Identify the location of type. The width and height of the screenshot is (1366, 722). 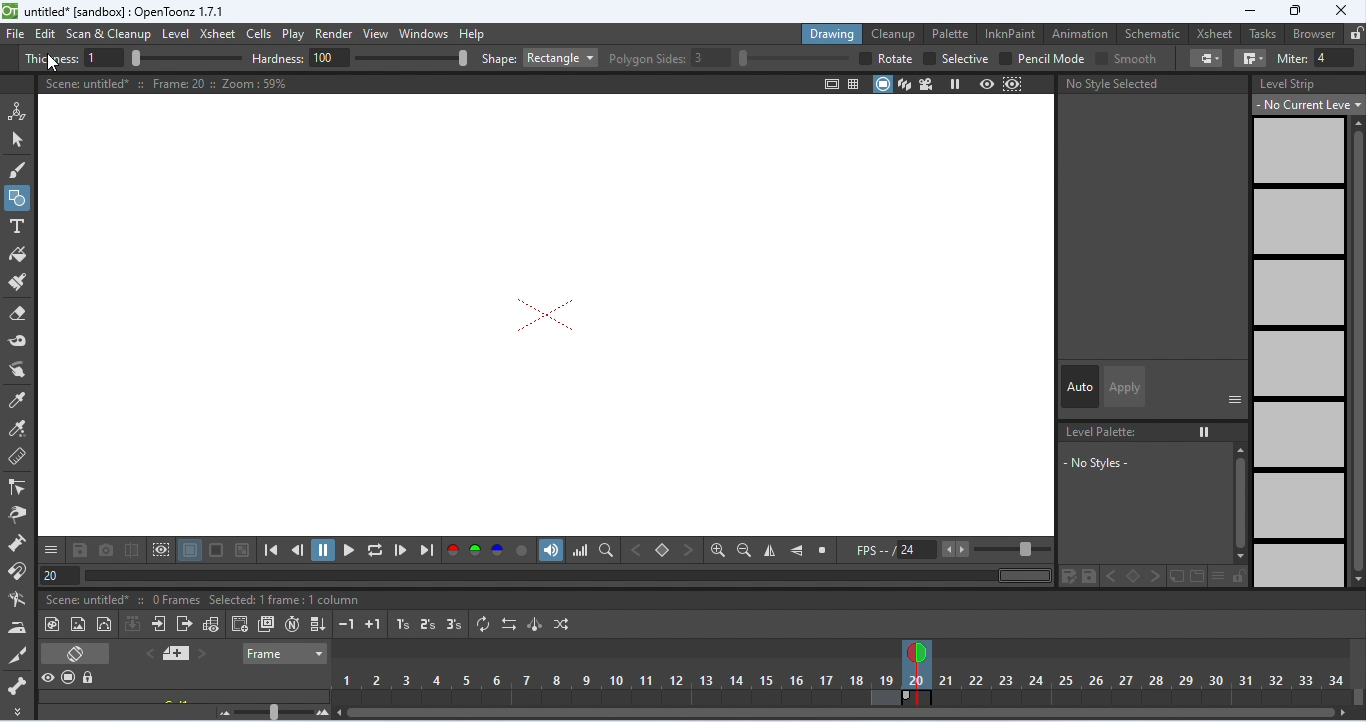
(17, 226).